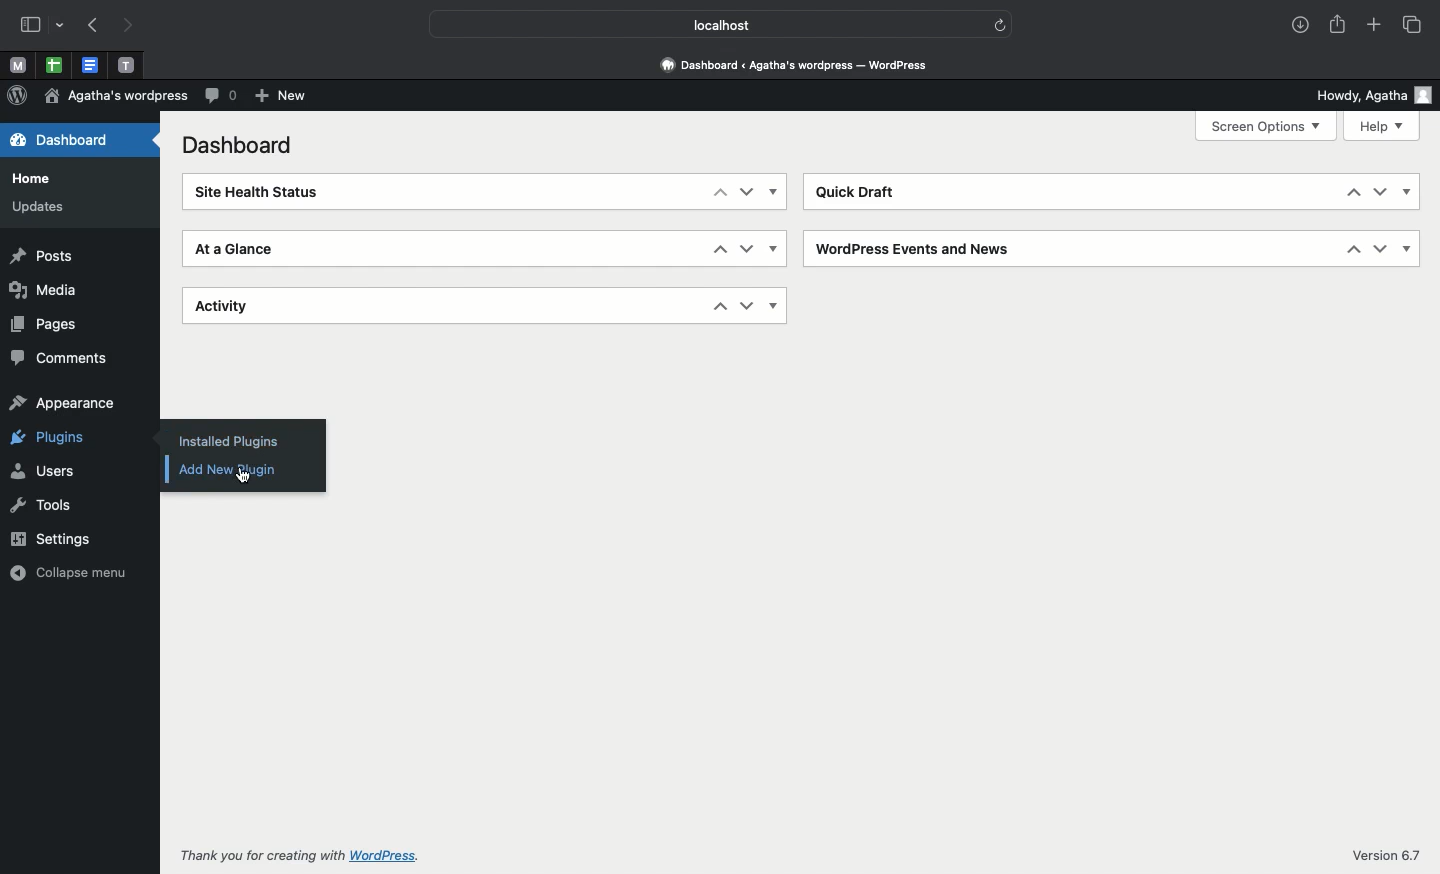 This screenshot has height=874, width=1440. What do you see at coordinates (715, 248) in the screenshot?
I see `Up` at bounding box center [715, 248].